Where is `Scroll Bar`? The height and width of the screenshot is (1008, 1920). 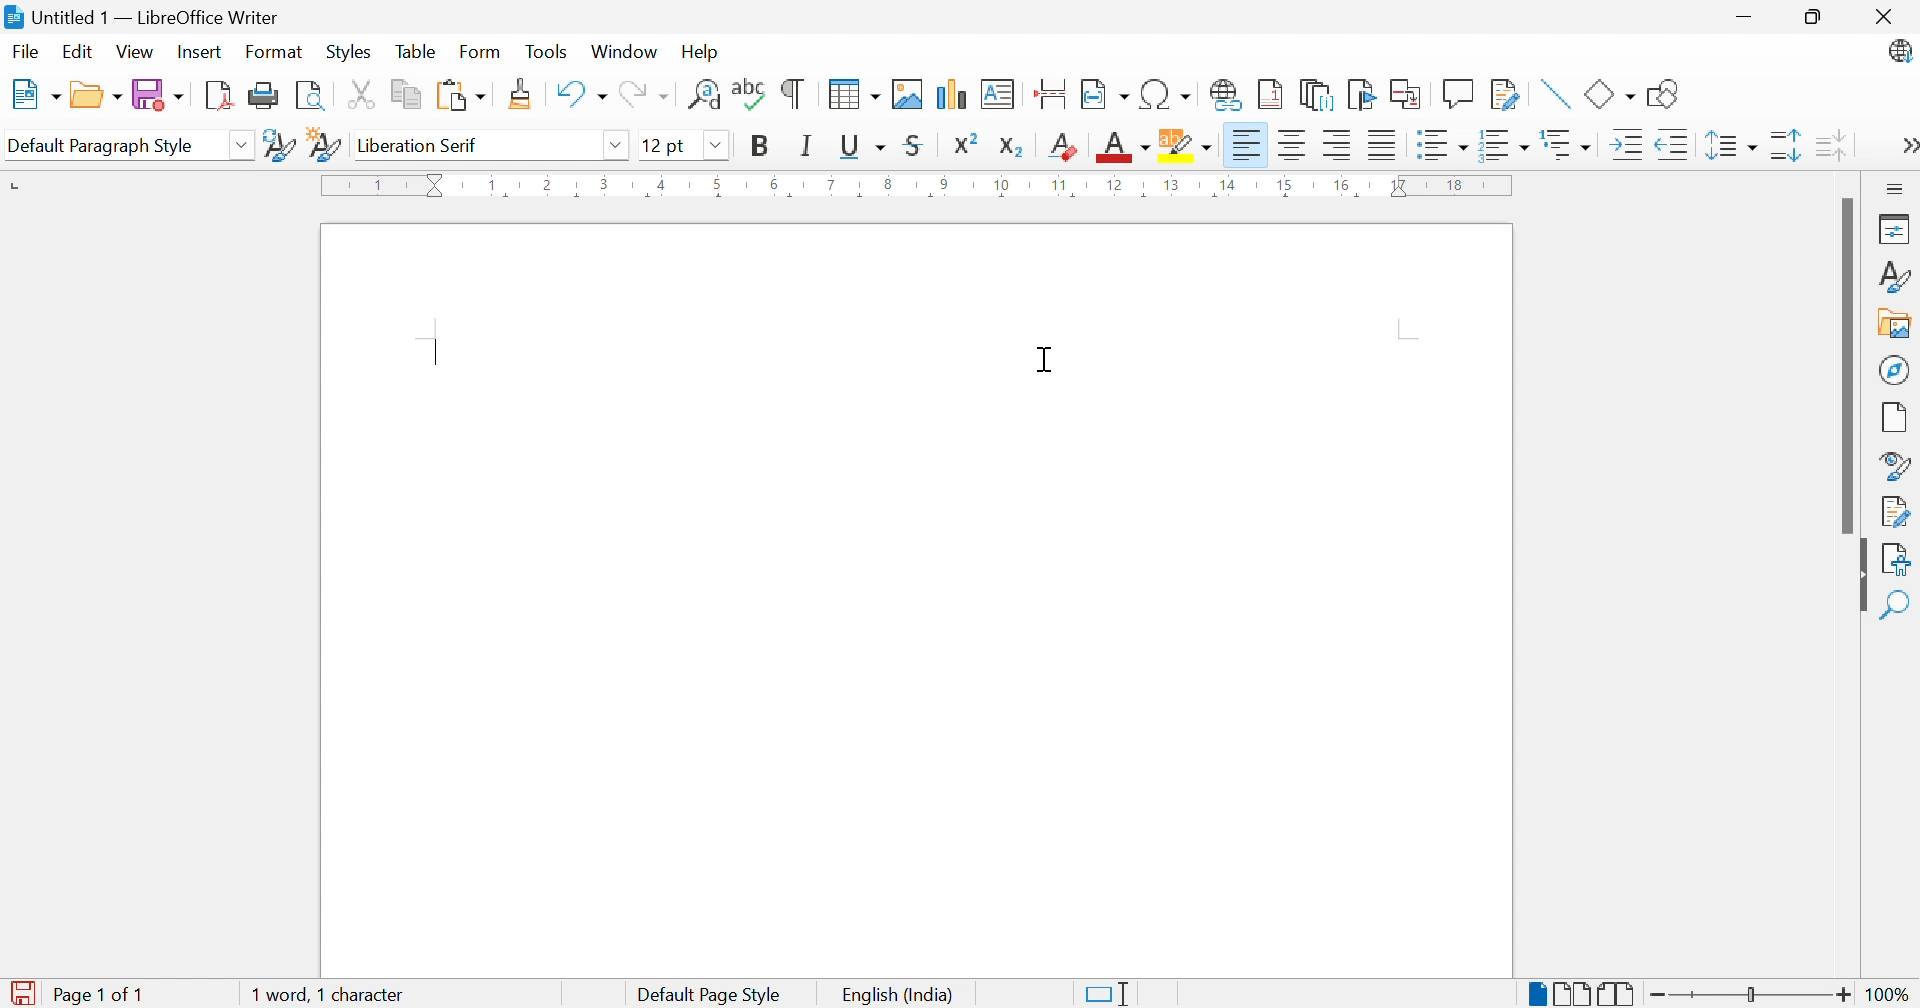 Scroll Bar is located at coordinates (1844, 366).